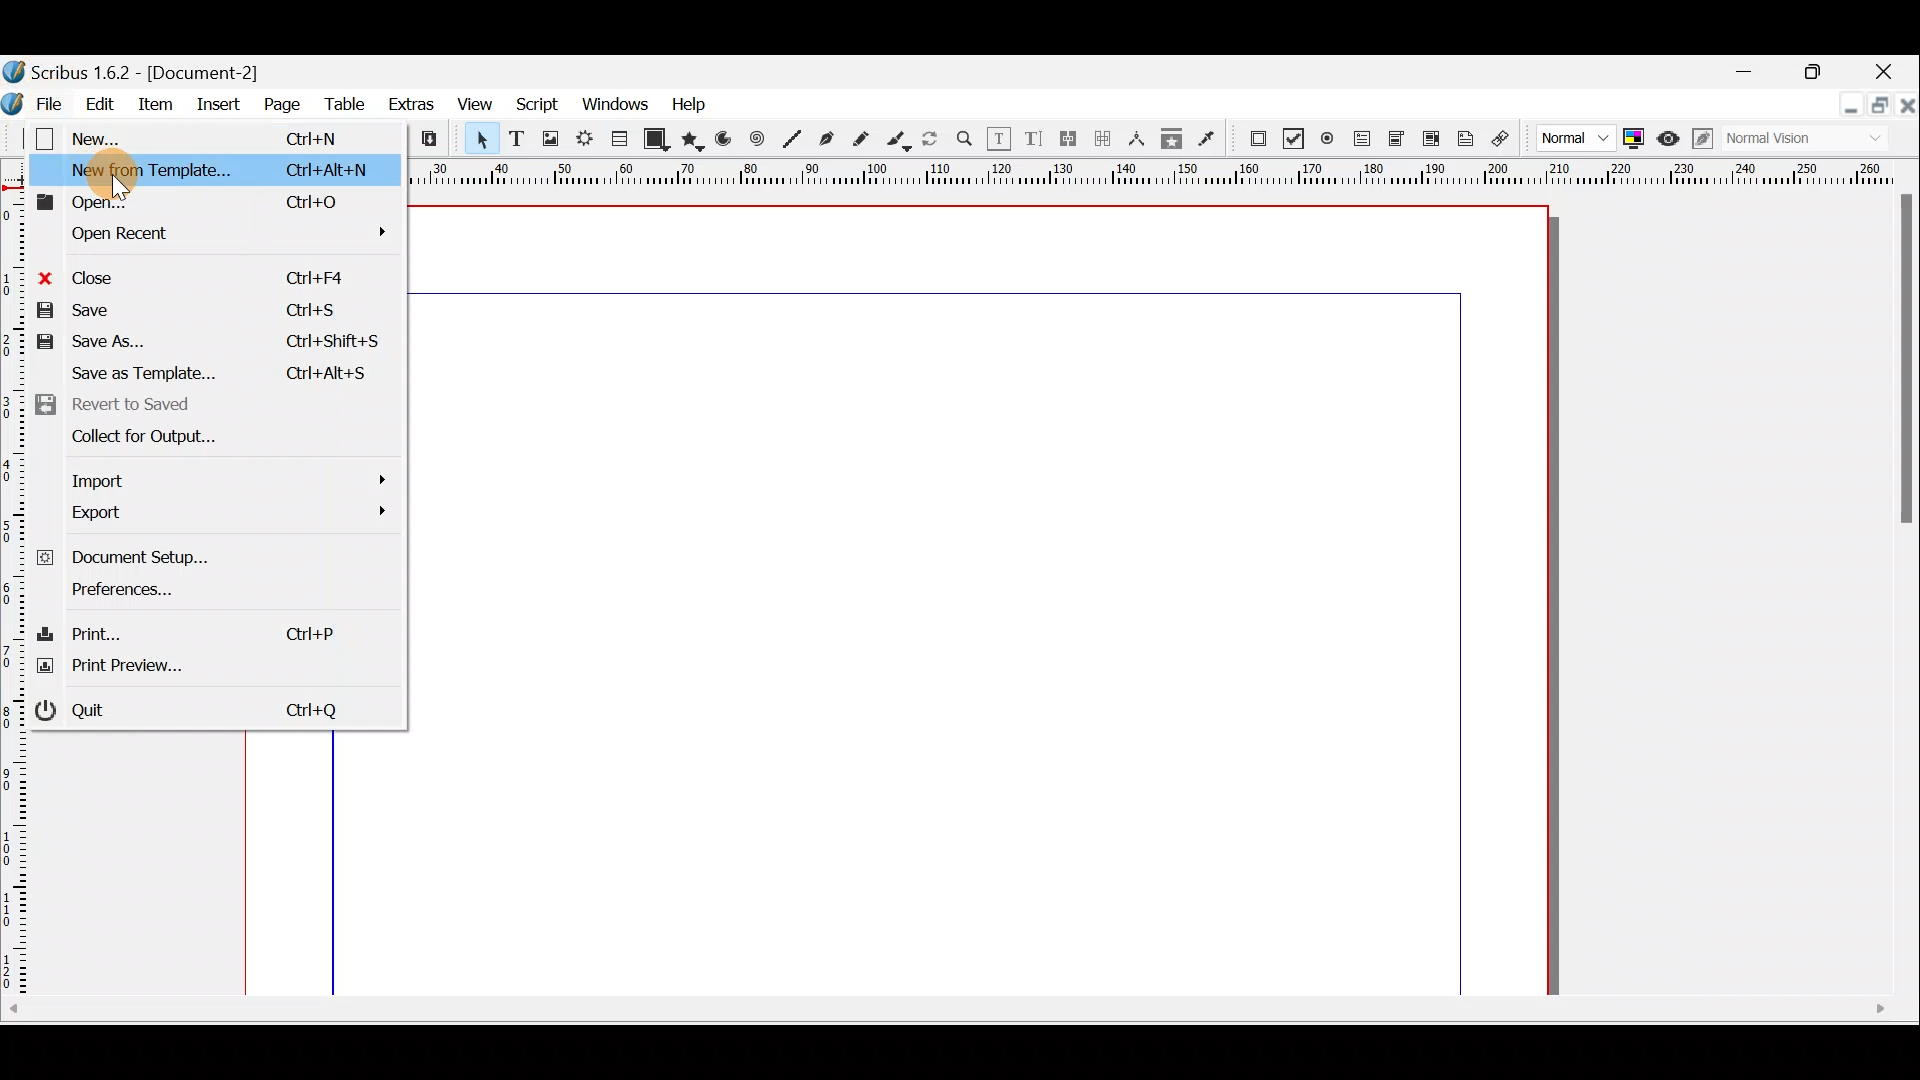  What do you see at coordinates (349, 103) in the screenshot?
I see `Table` at bounding box center [349, 103].